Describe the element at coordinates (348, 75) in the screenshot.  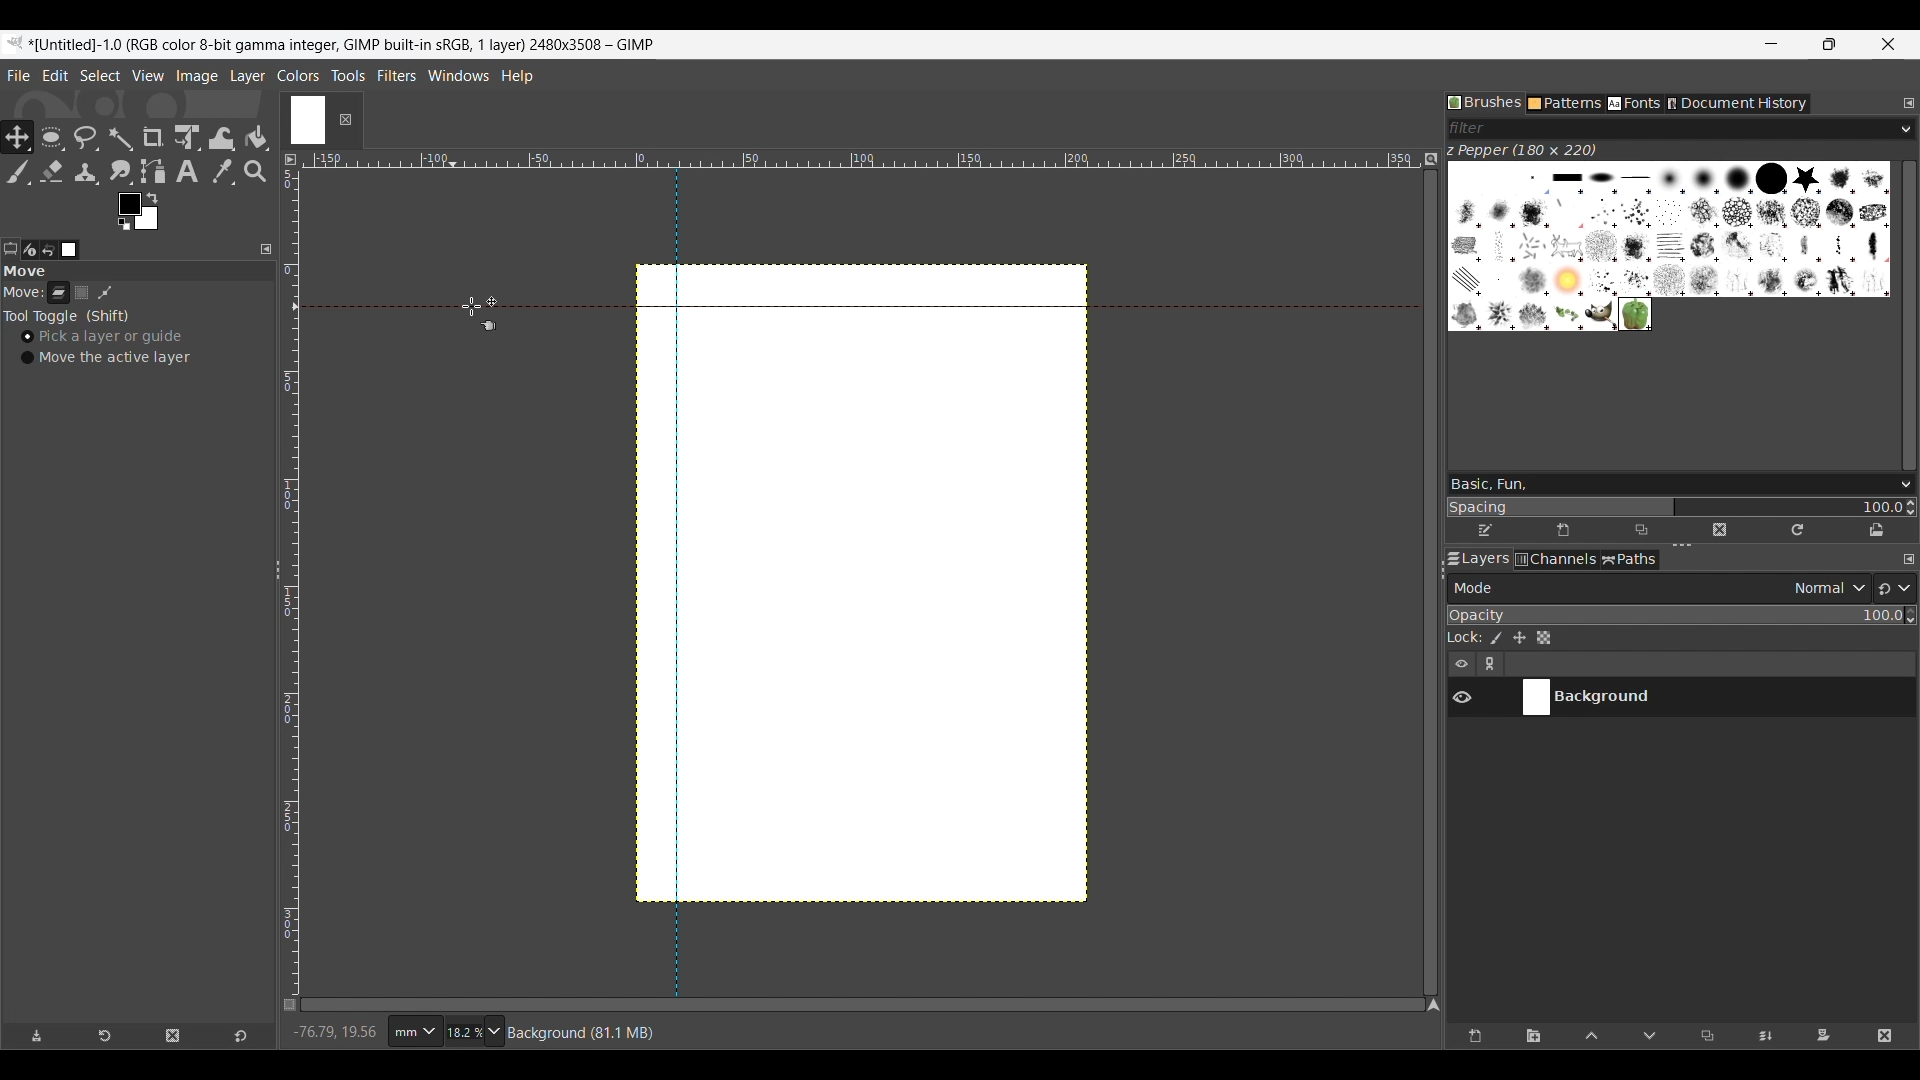
I see `Tools menu` at that location.